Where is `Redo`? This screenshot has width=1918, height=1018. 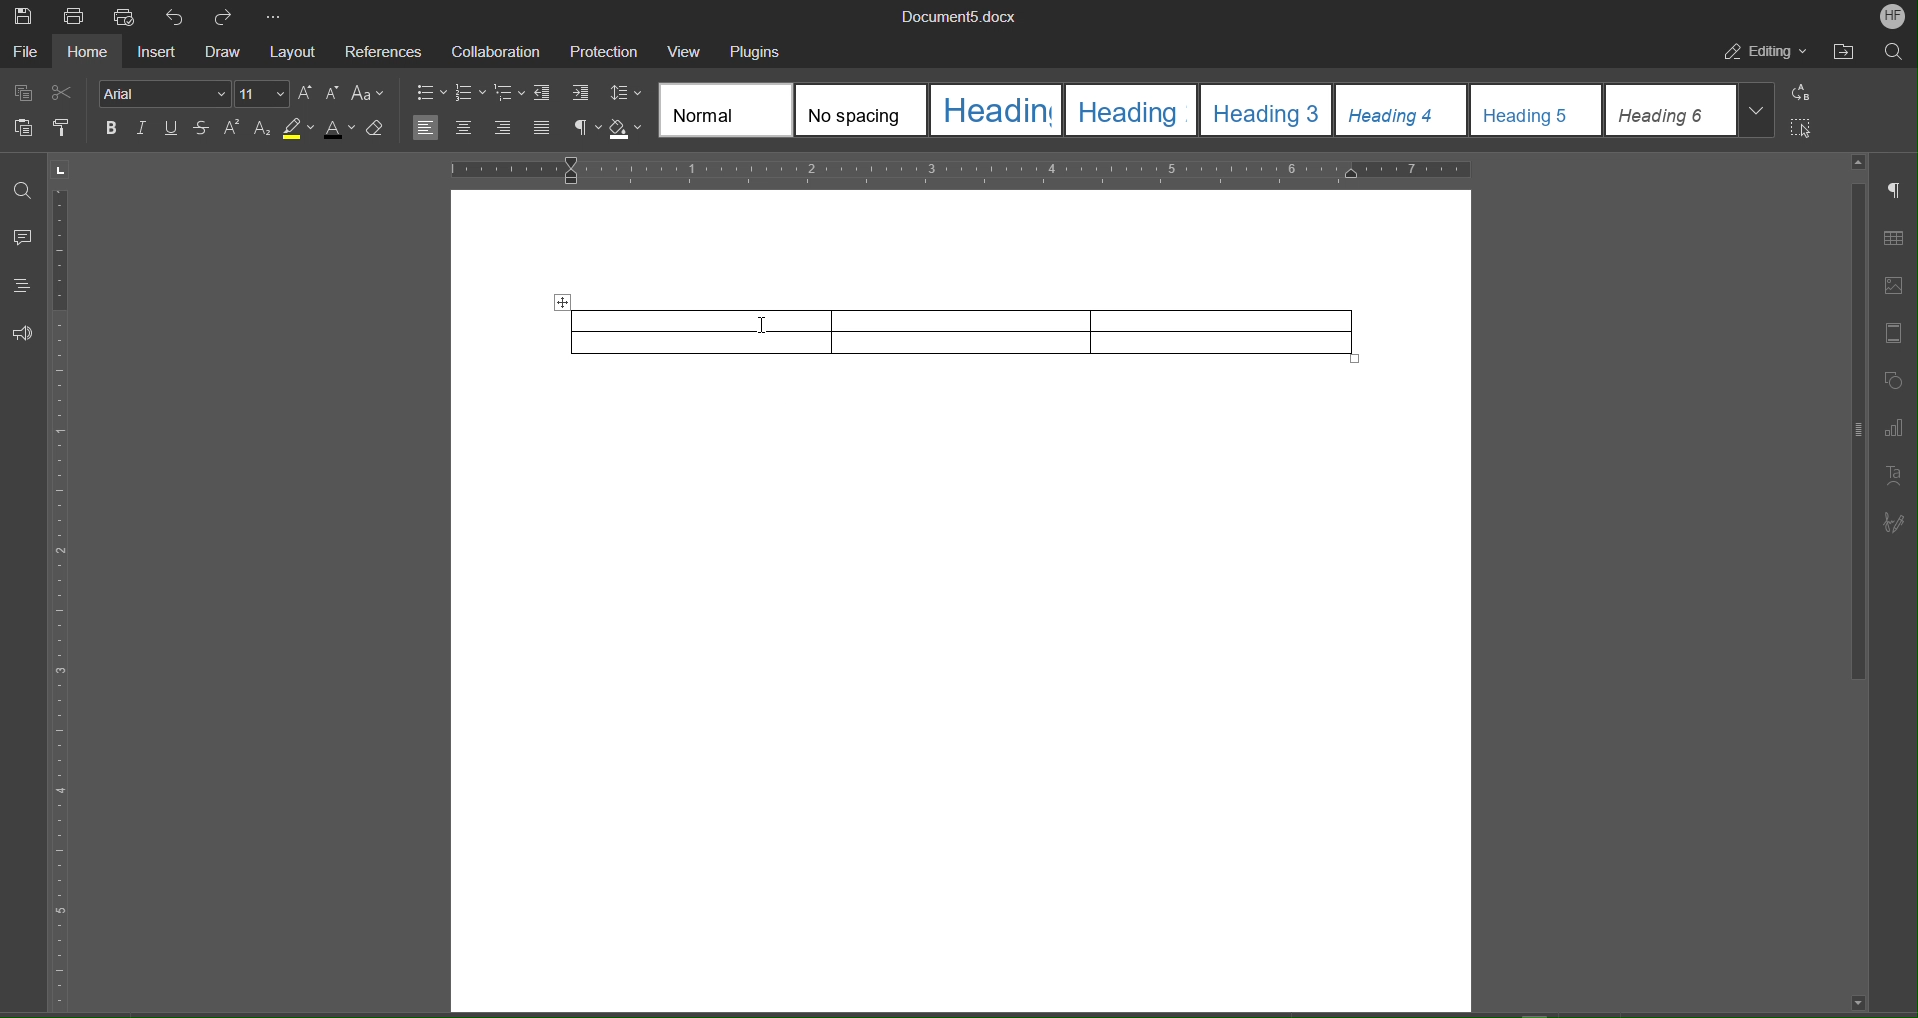 Redo is located at coordinates (231, 17).